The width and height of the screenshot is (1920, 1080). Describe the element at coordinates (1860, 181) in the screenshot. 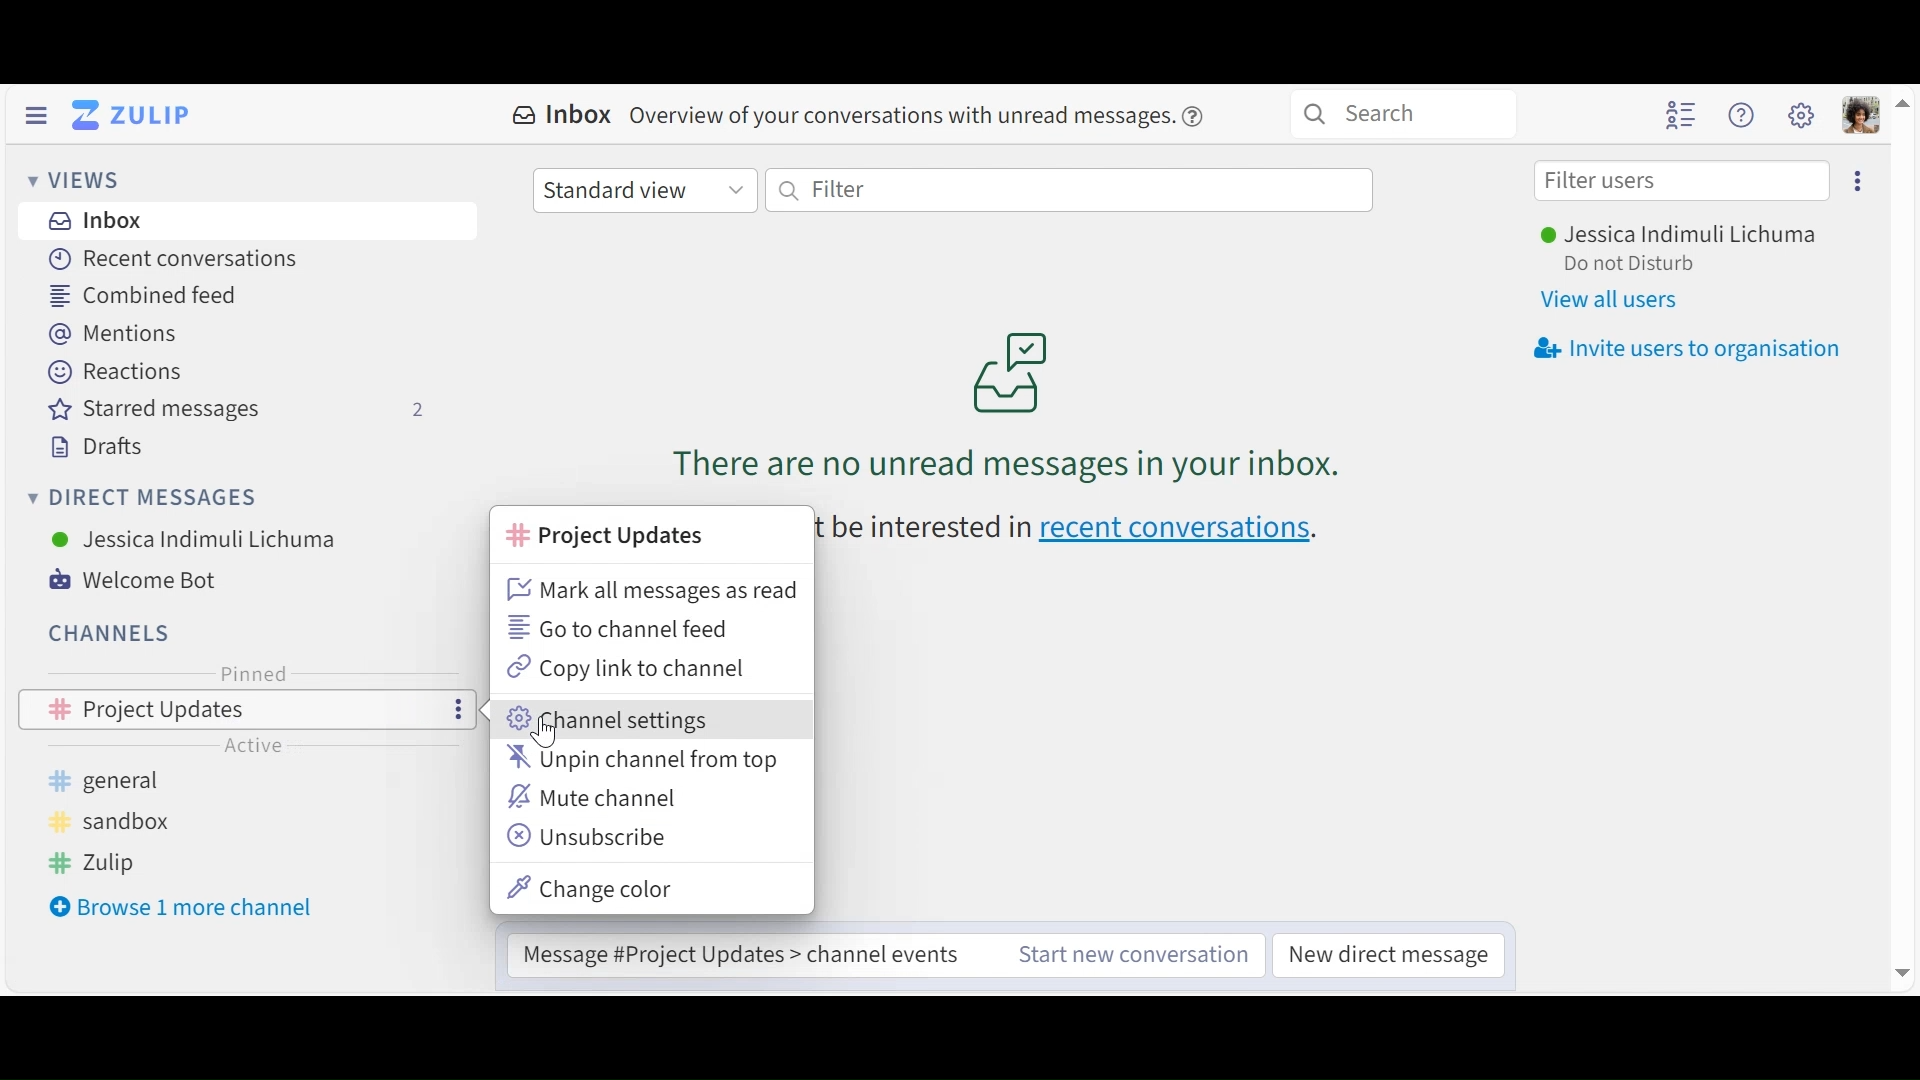

I see `eclipse` at that location.